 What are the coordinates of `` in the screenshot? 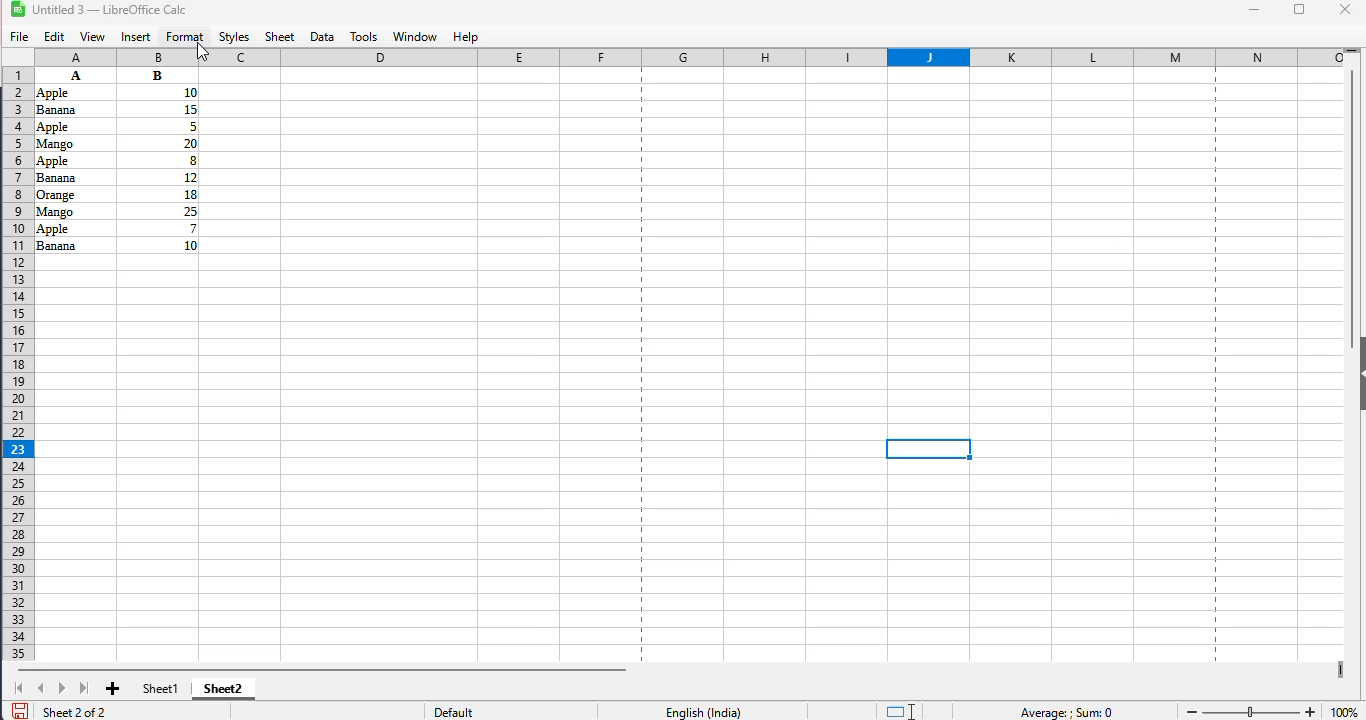 It's located at (159, 211).